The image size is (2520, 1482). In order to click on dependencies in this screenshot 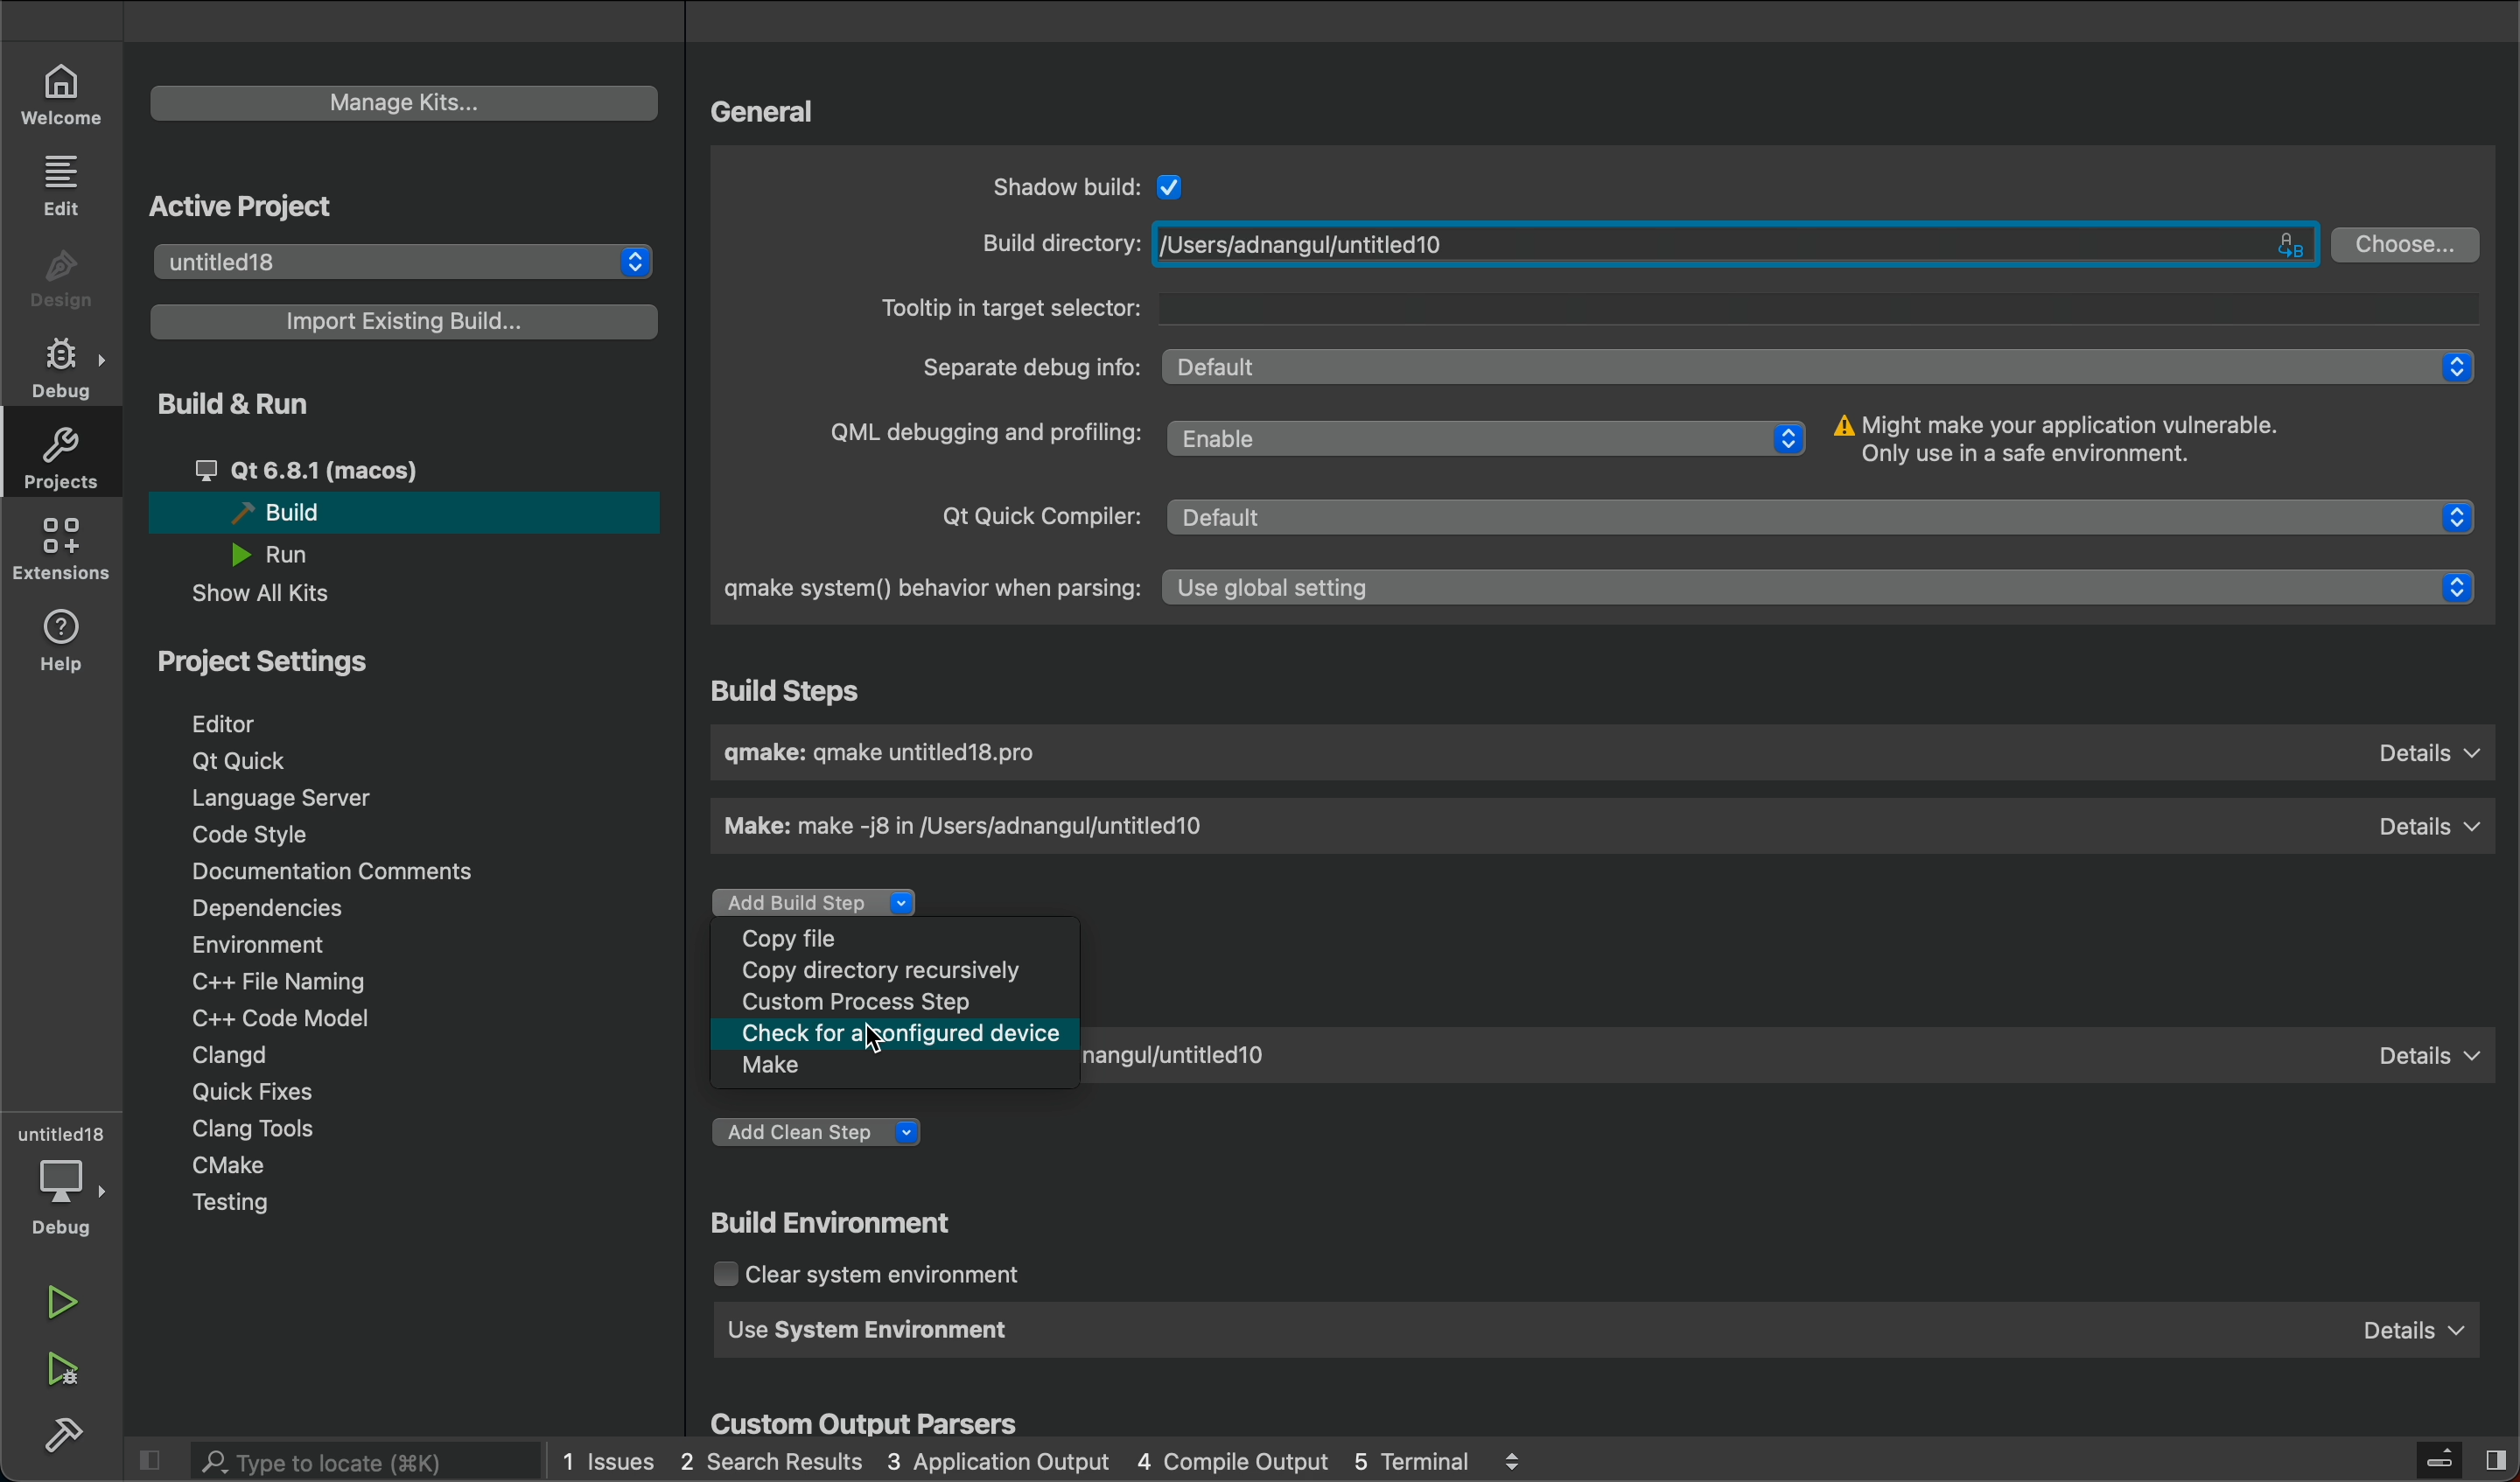, I will do `click(270, 911)`.